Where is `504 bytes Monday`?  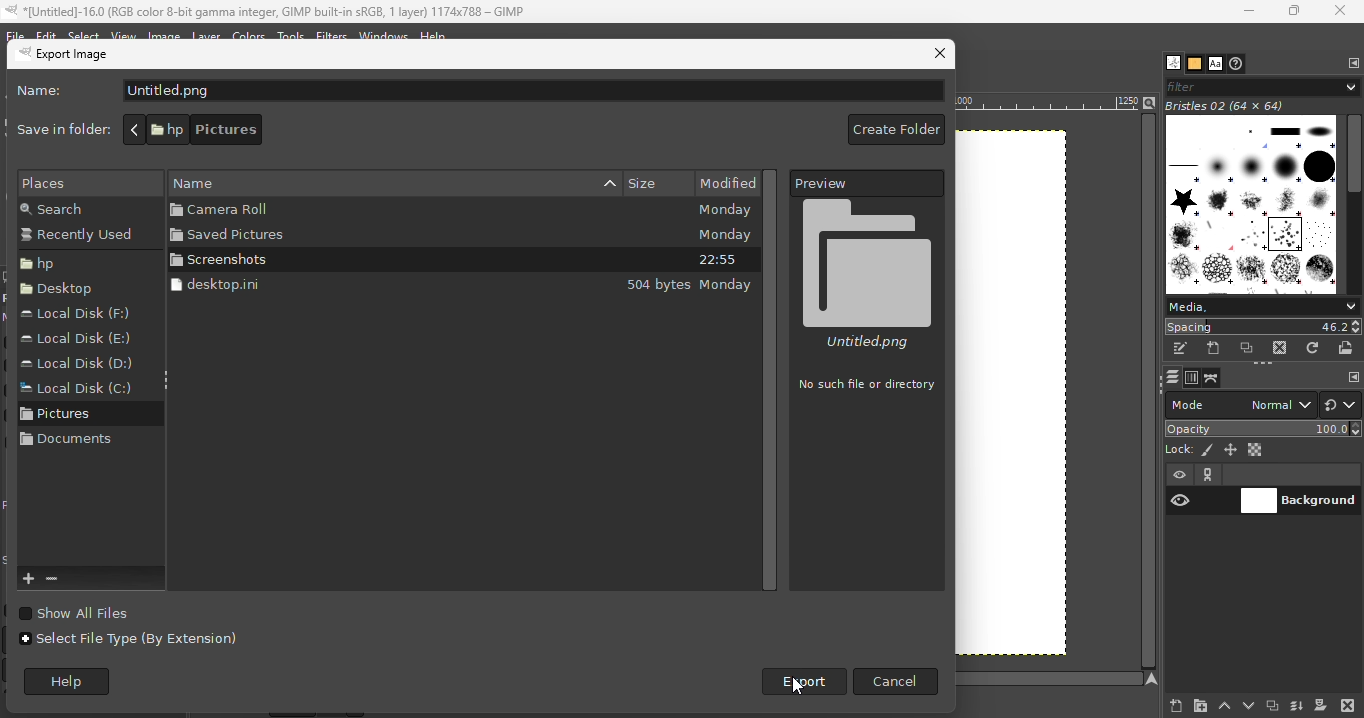 504 bytes Monday is located at coordinates (690, 286).